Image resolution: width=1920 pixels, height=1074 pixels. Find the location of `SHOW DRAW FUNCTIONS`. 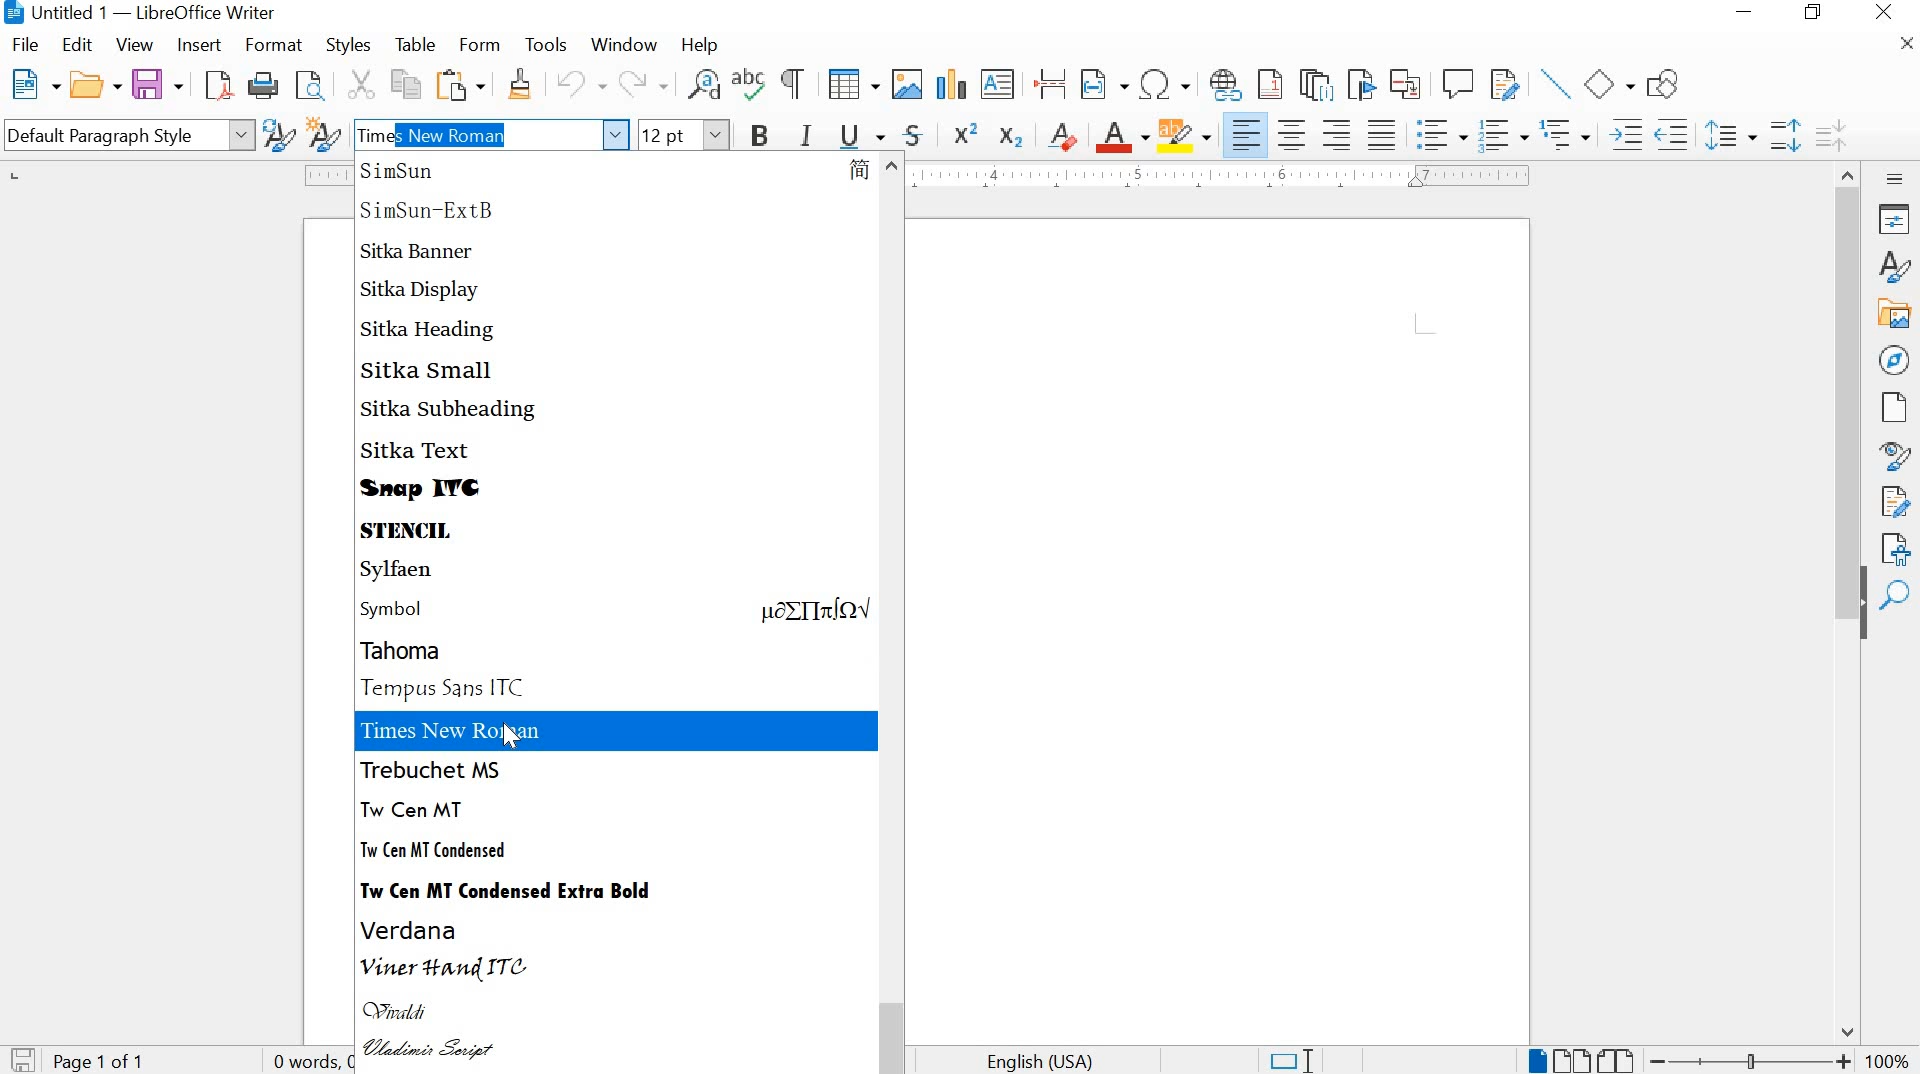

SHOW DRAW FUNCTIONS is located at coordinates (1667, 81).